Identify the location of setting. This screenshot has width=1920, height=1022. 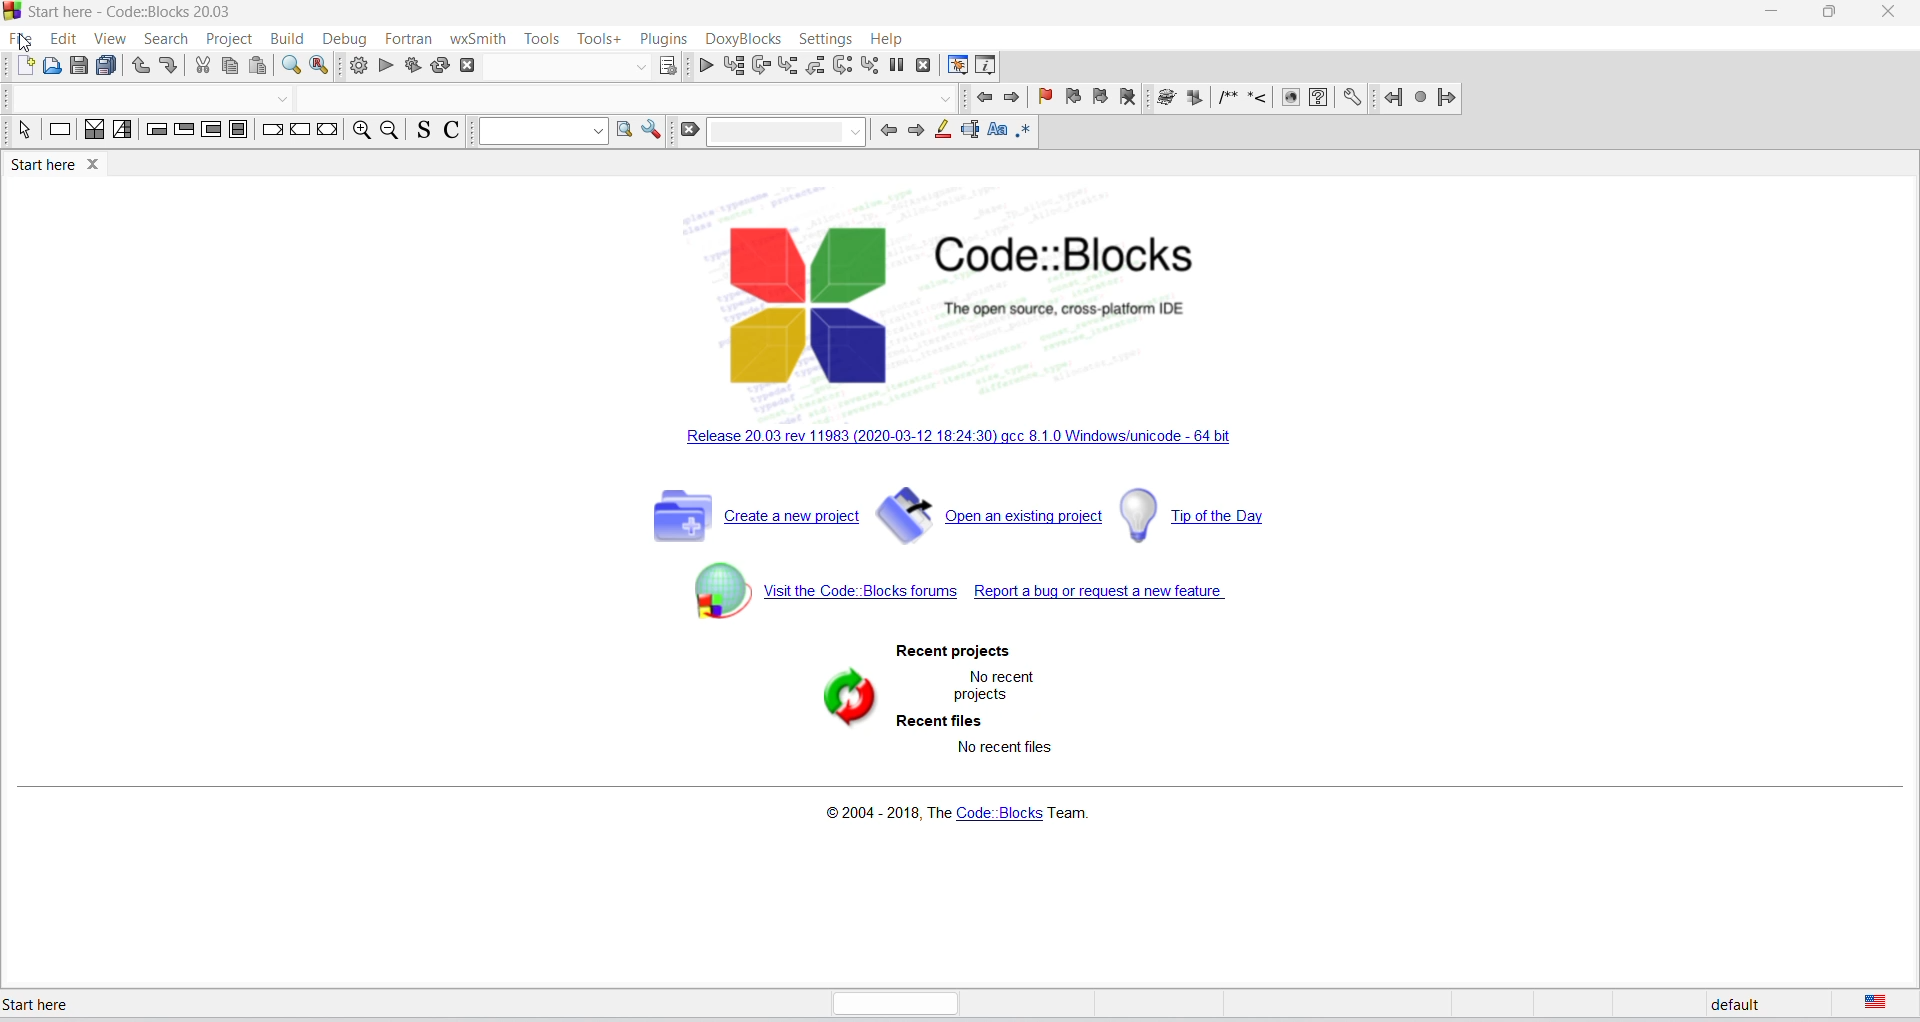
(1355, 102).